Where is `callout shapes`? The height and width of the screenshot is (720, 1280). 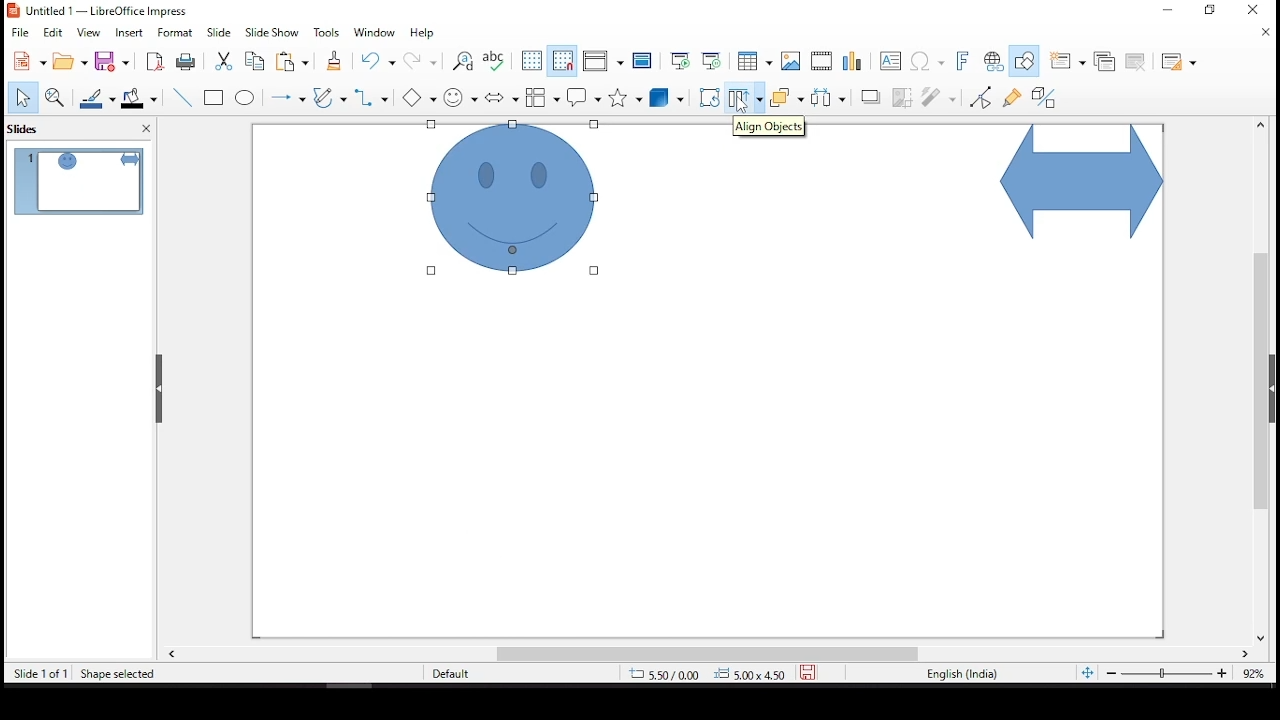
callout shapes is located at coordinates (585, 98).